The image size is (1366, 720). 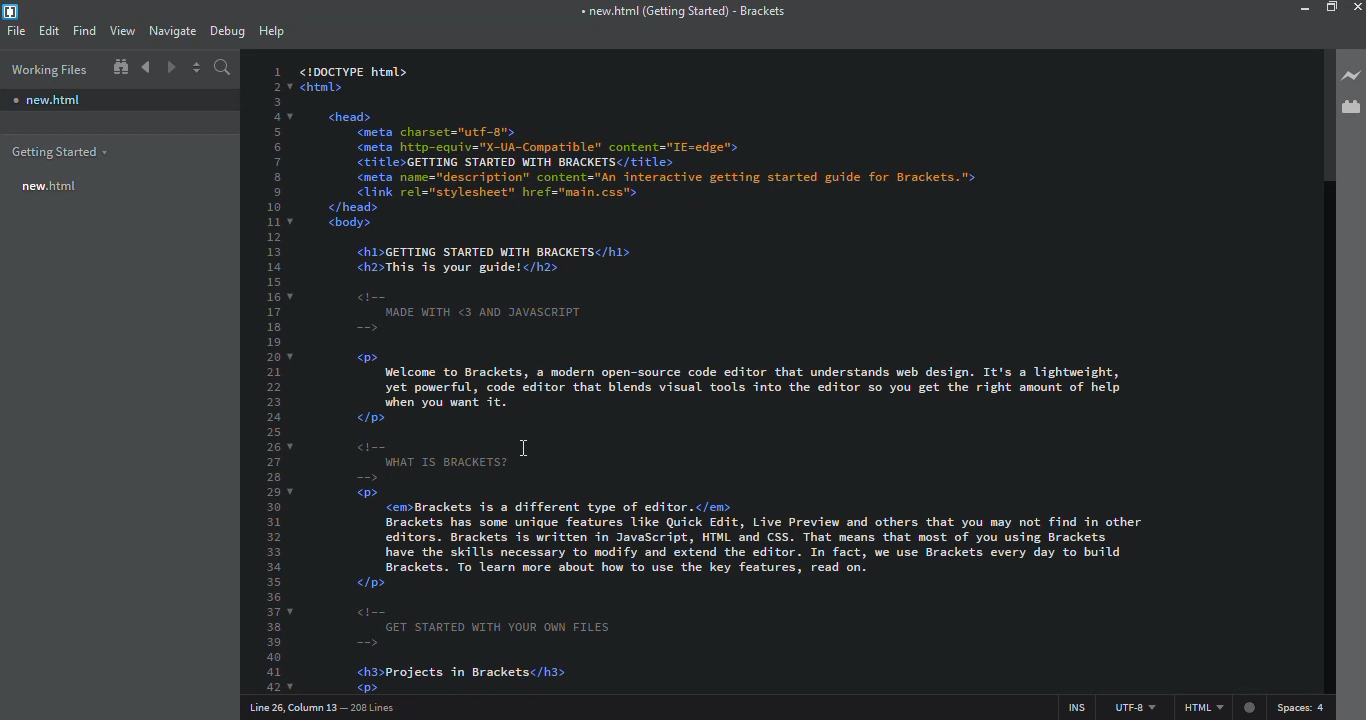 I want to click on scroll bar, so click(x=1323, y=114).